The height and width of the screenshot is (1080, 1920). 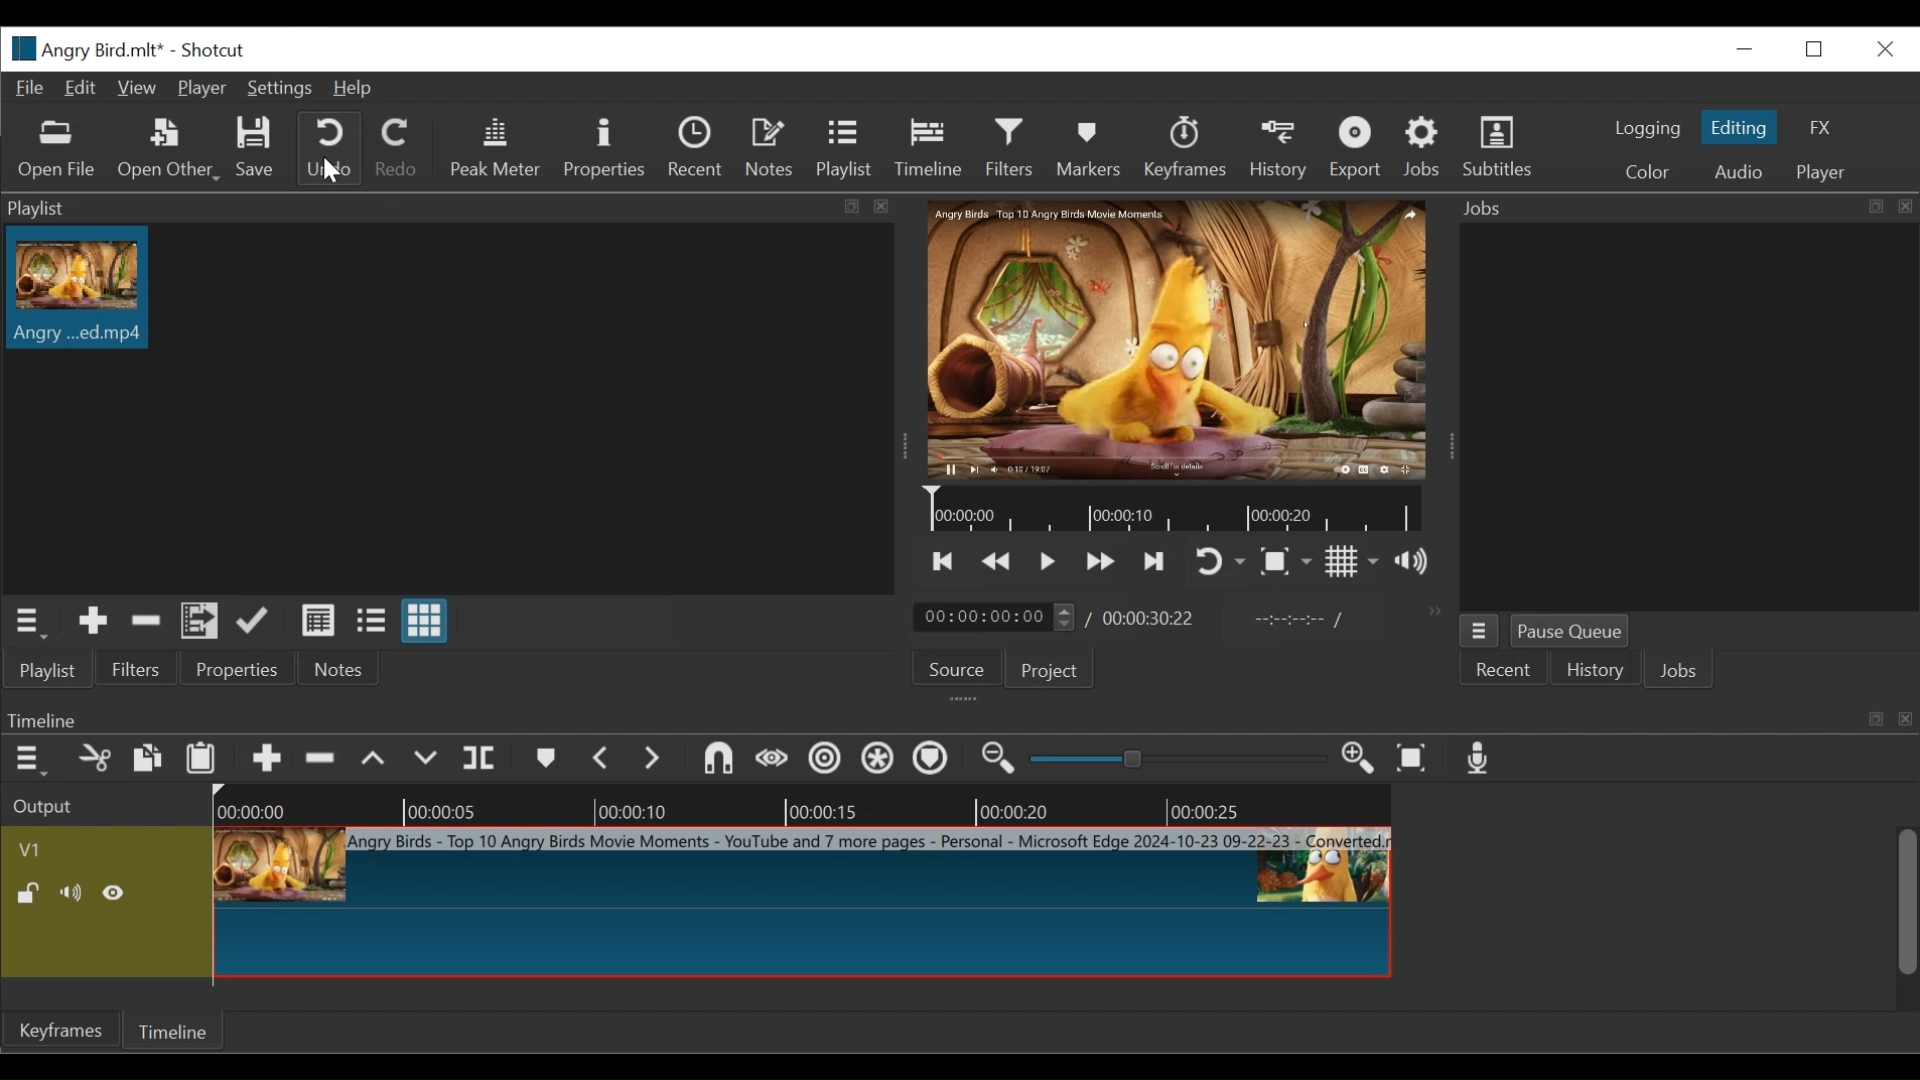 I want to click on Subtitles, so click(x=1501, y=144).